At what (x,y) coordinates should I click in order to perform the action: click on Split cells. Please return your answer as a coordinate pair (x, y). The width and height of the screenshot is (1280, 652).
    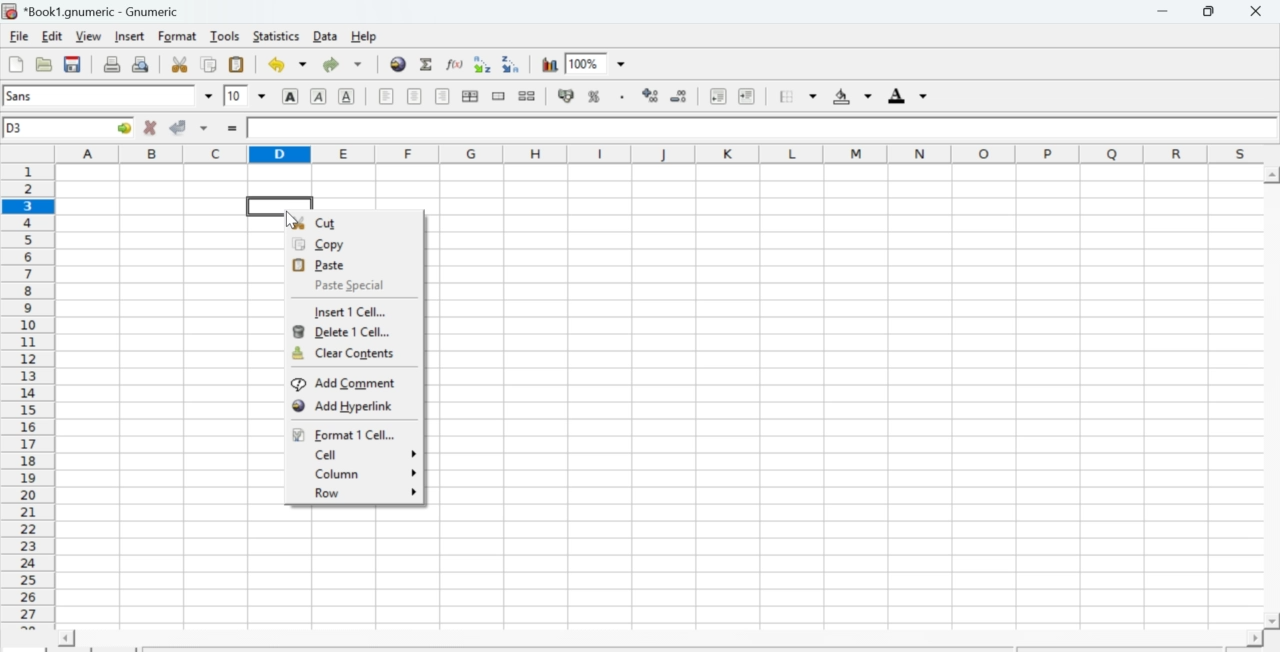
    Looking at the image, I should click on (526, 96).